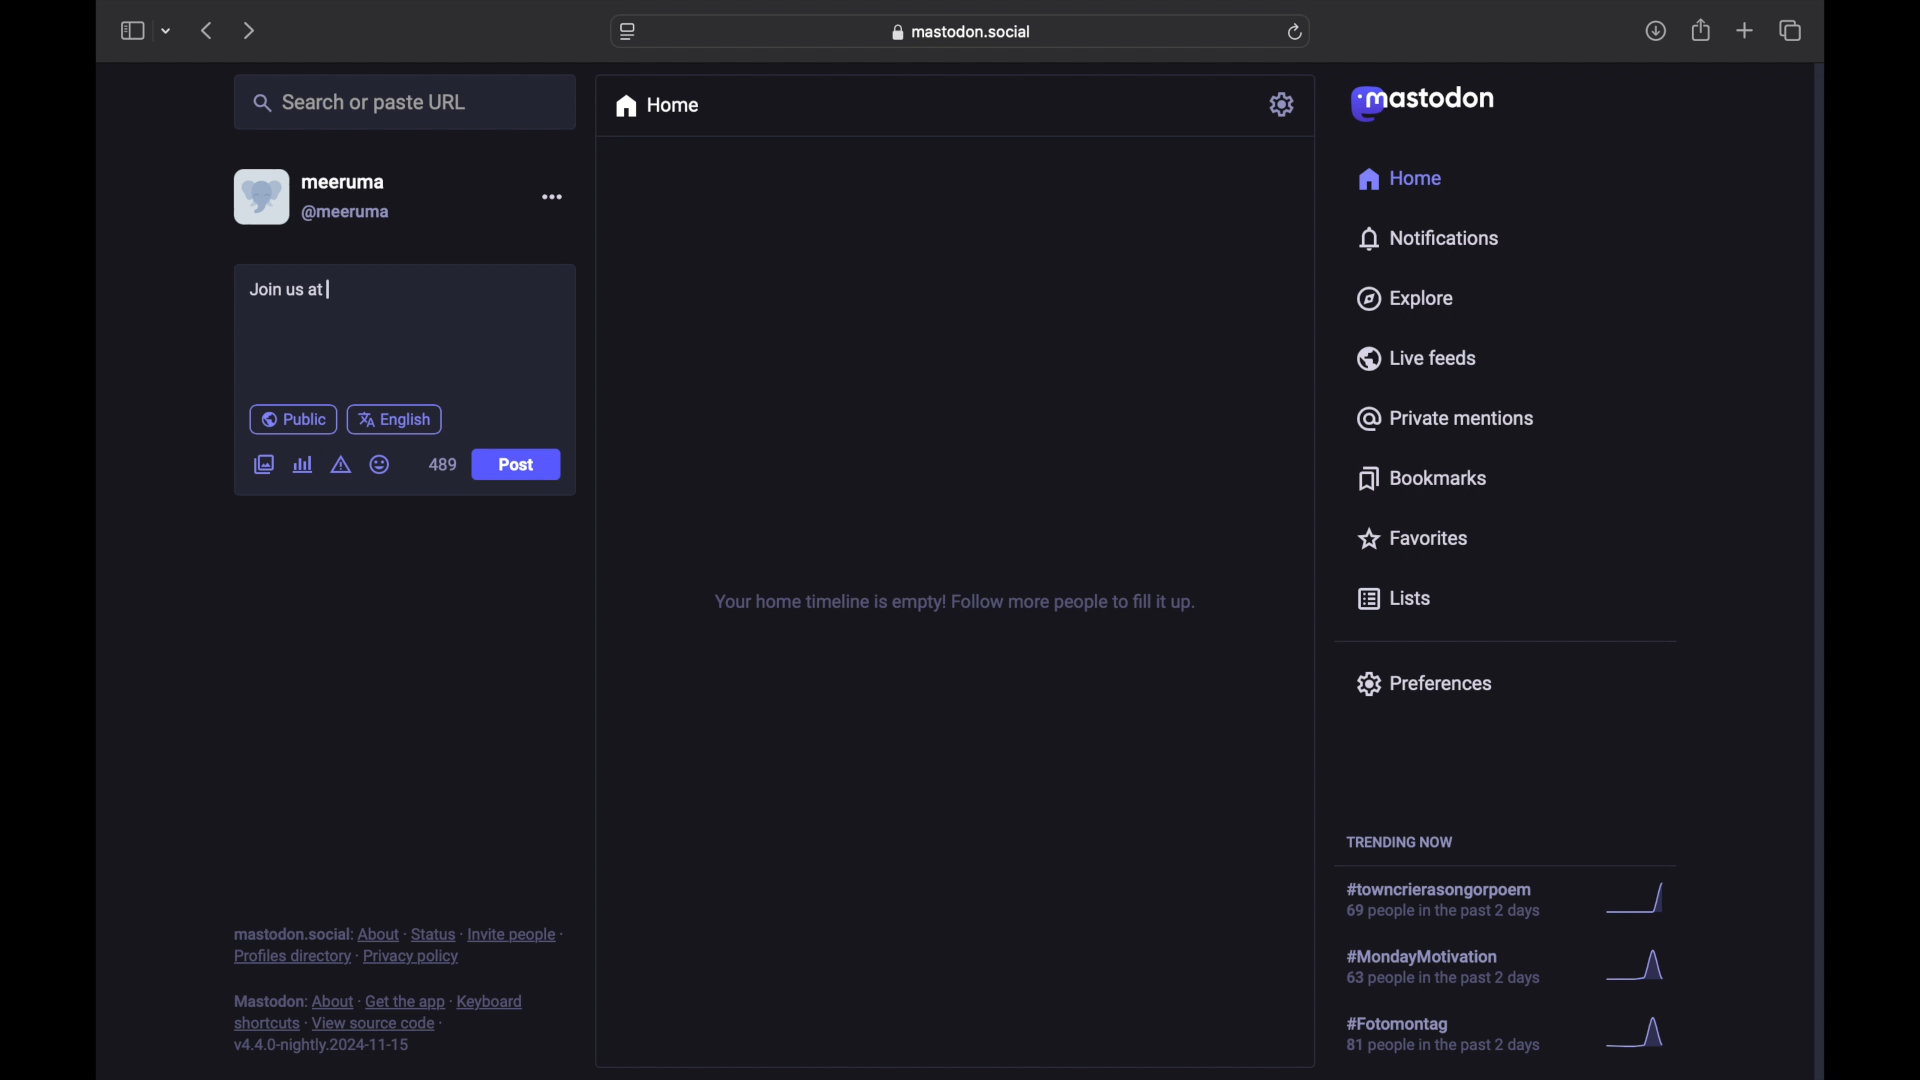 The height and width of the screenshot is (1080, 1920). Describe the element at coordinates (656, 106) in the screenshot. I see `home` at that location.